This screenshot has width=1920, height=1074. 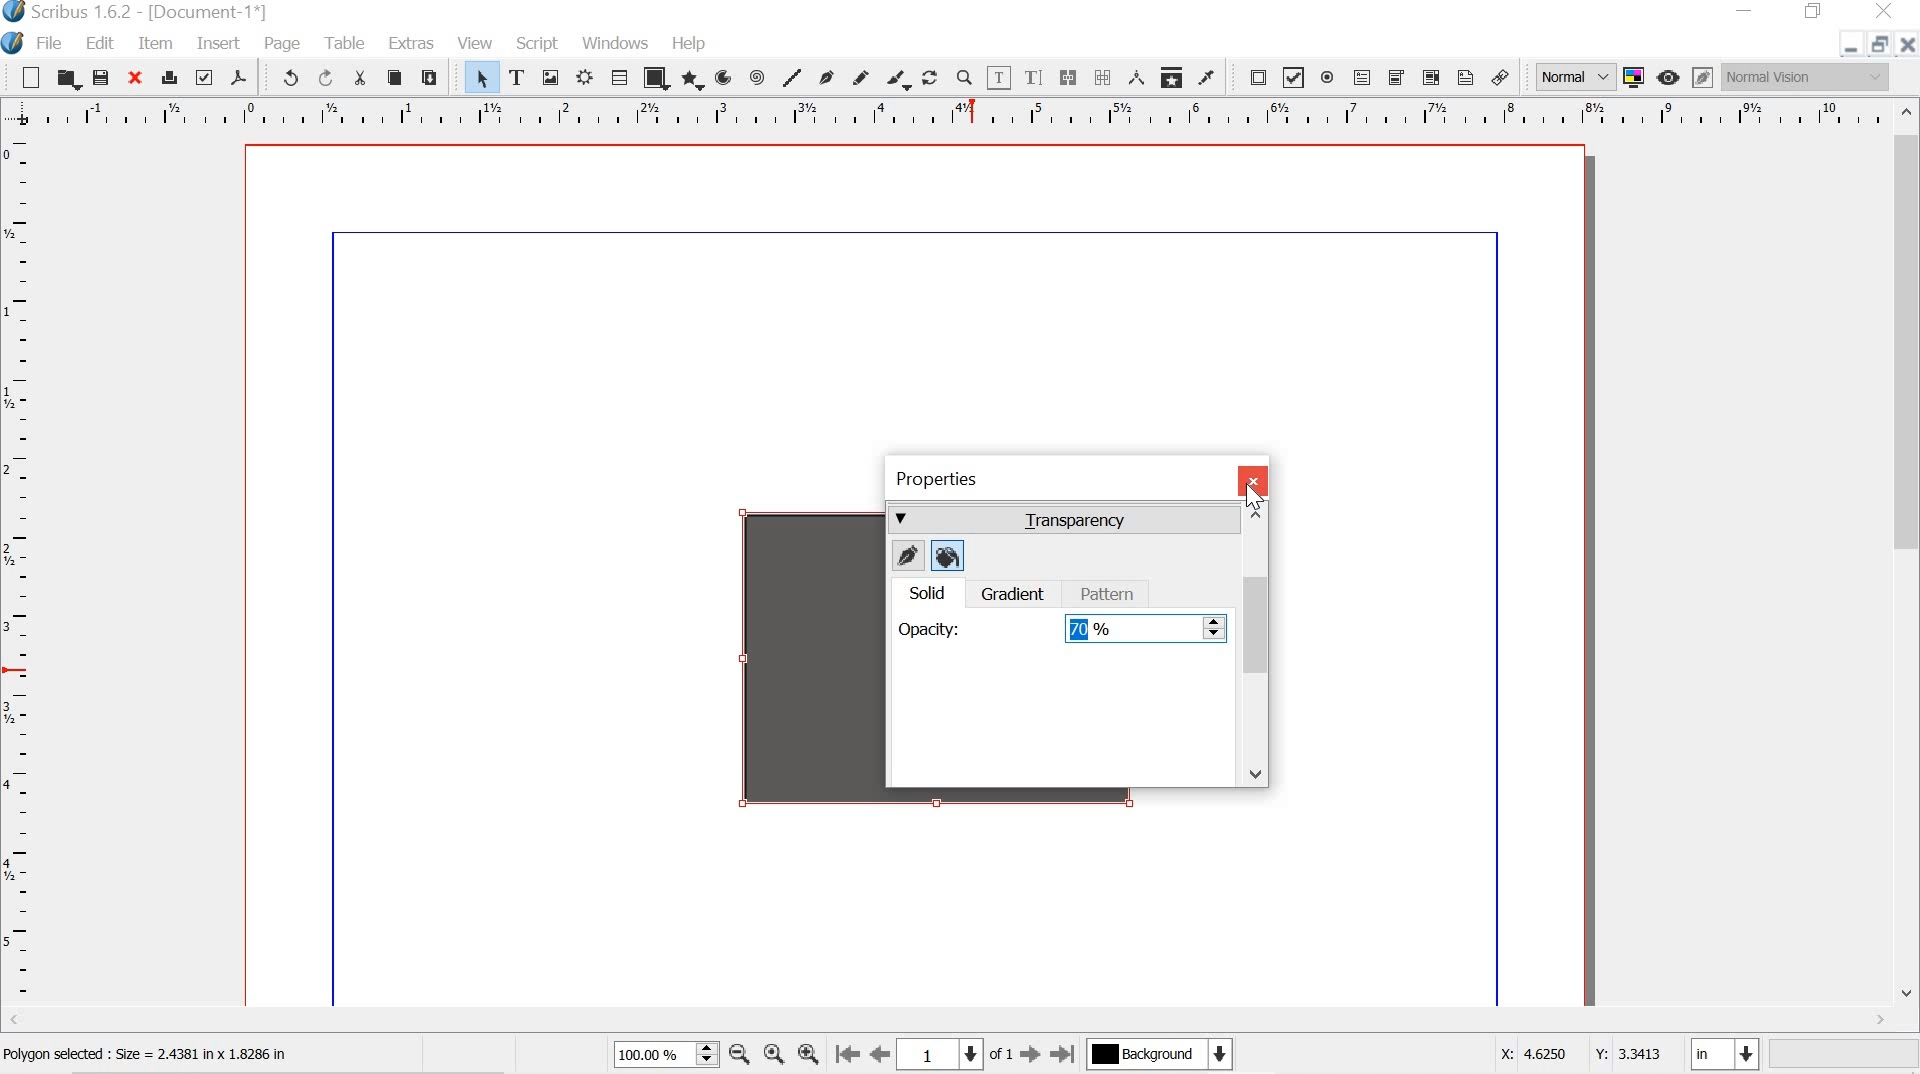 What do you see at coordinates (479, 76) in the screenshot?
I see `select item` at bounding box center [479, 76].